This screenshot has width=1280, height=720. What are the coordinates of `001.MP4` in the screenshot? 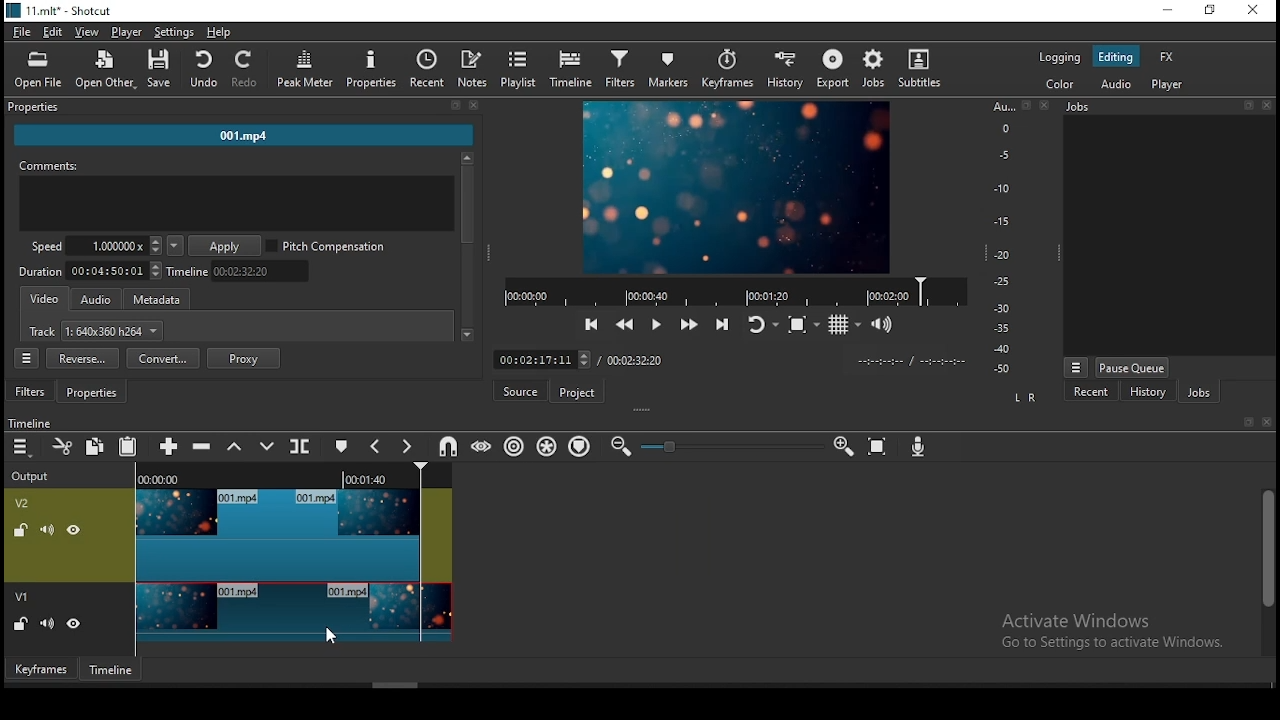 It's located at (245, 138).